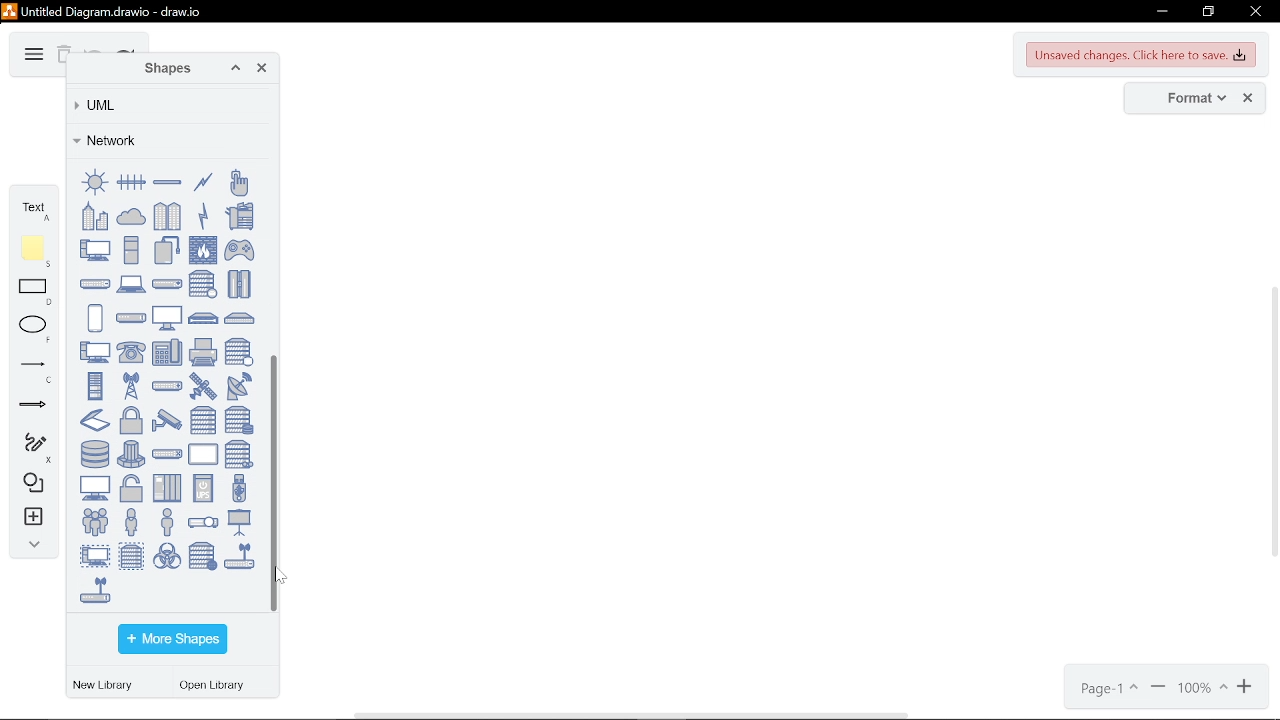 This screenshot has width=1280, height=720. I want to click on biometric reader, so click(238, 182).